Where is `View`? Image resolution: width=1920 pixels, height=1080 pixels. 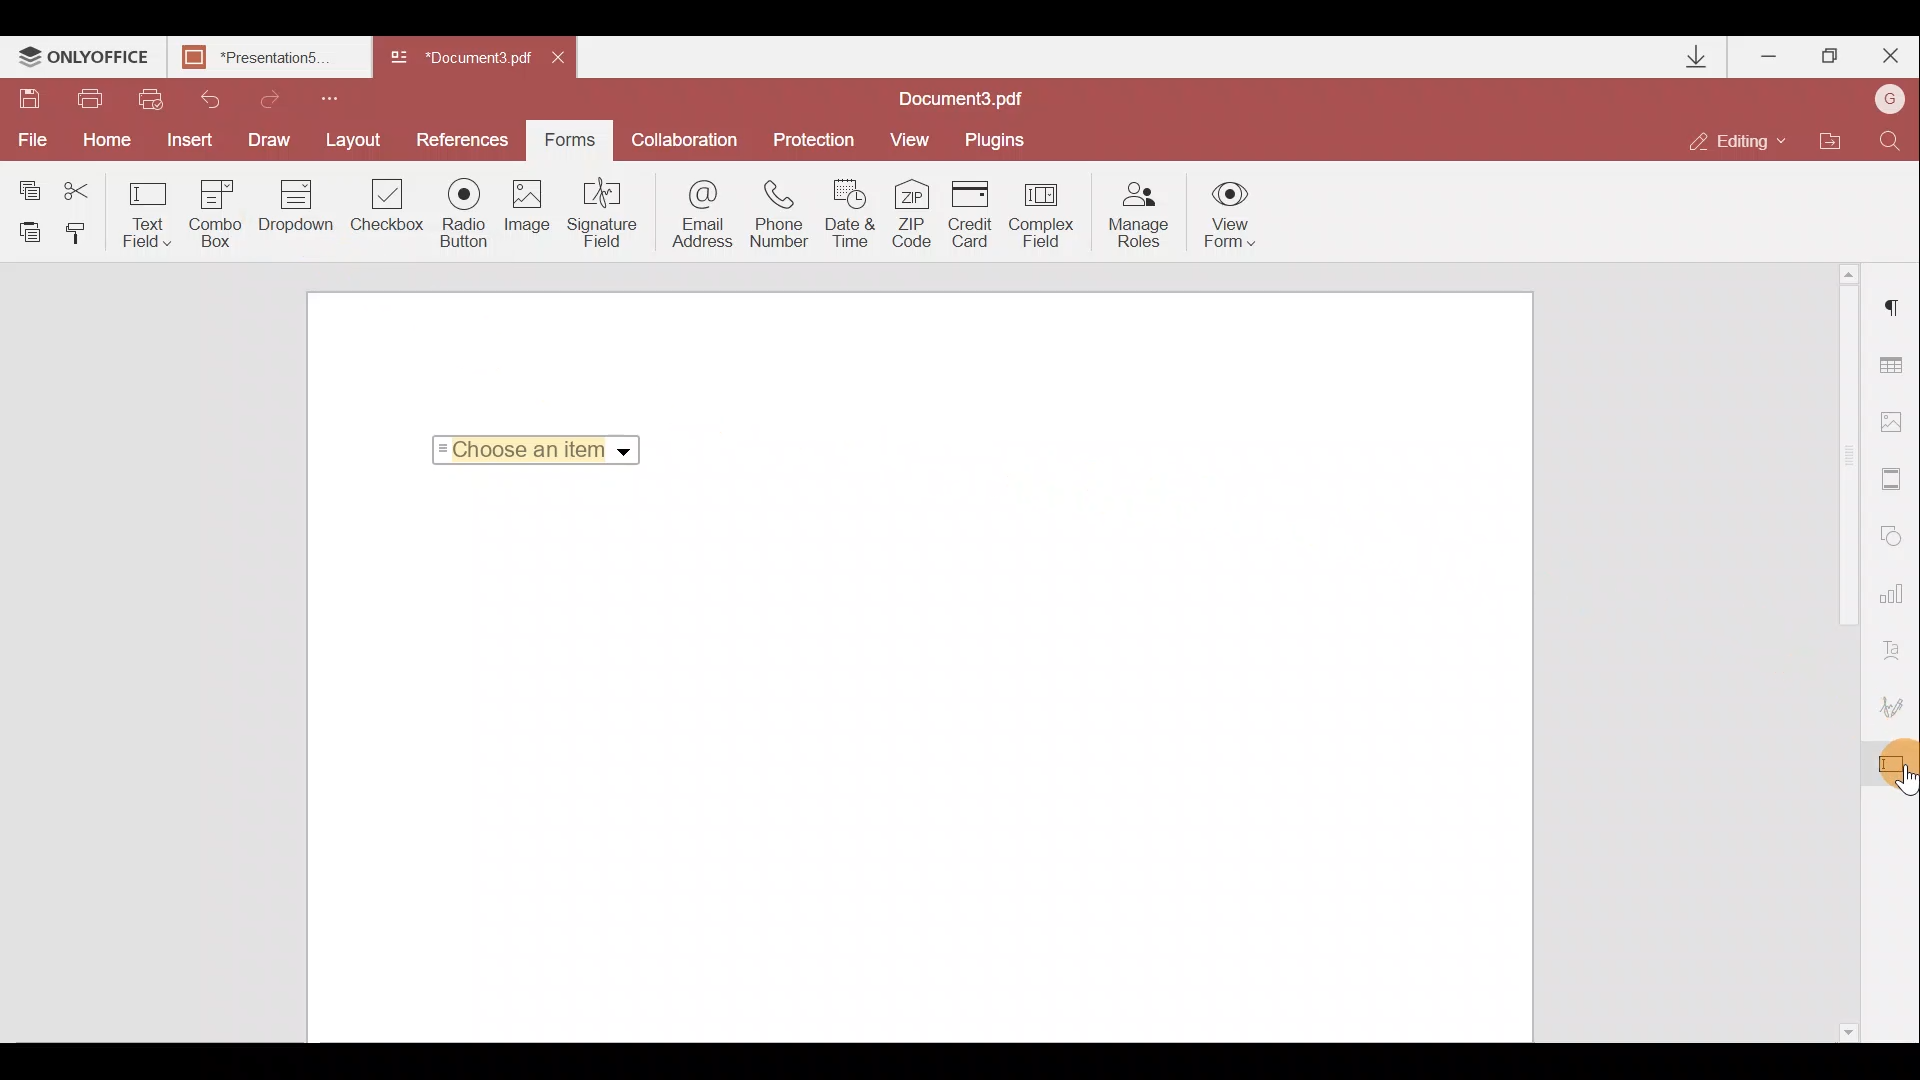 View is located at coordinates (916, 140).